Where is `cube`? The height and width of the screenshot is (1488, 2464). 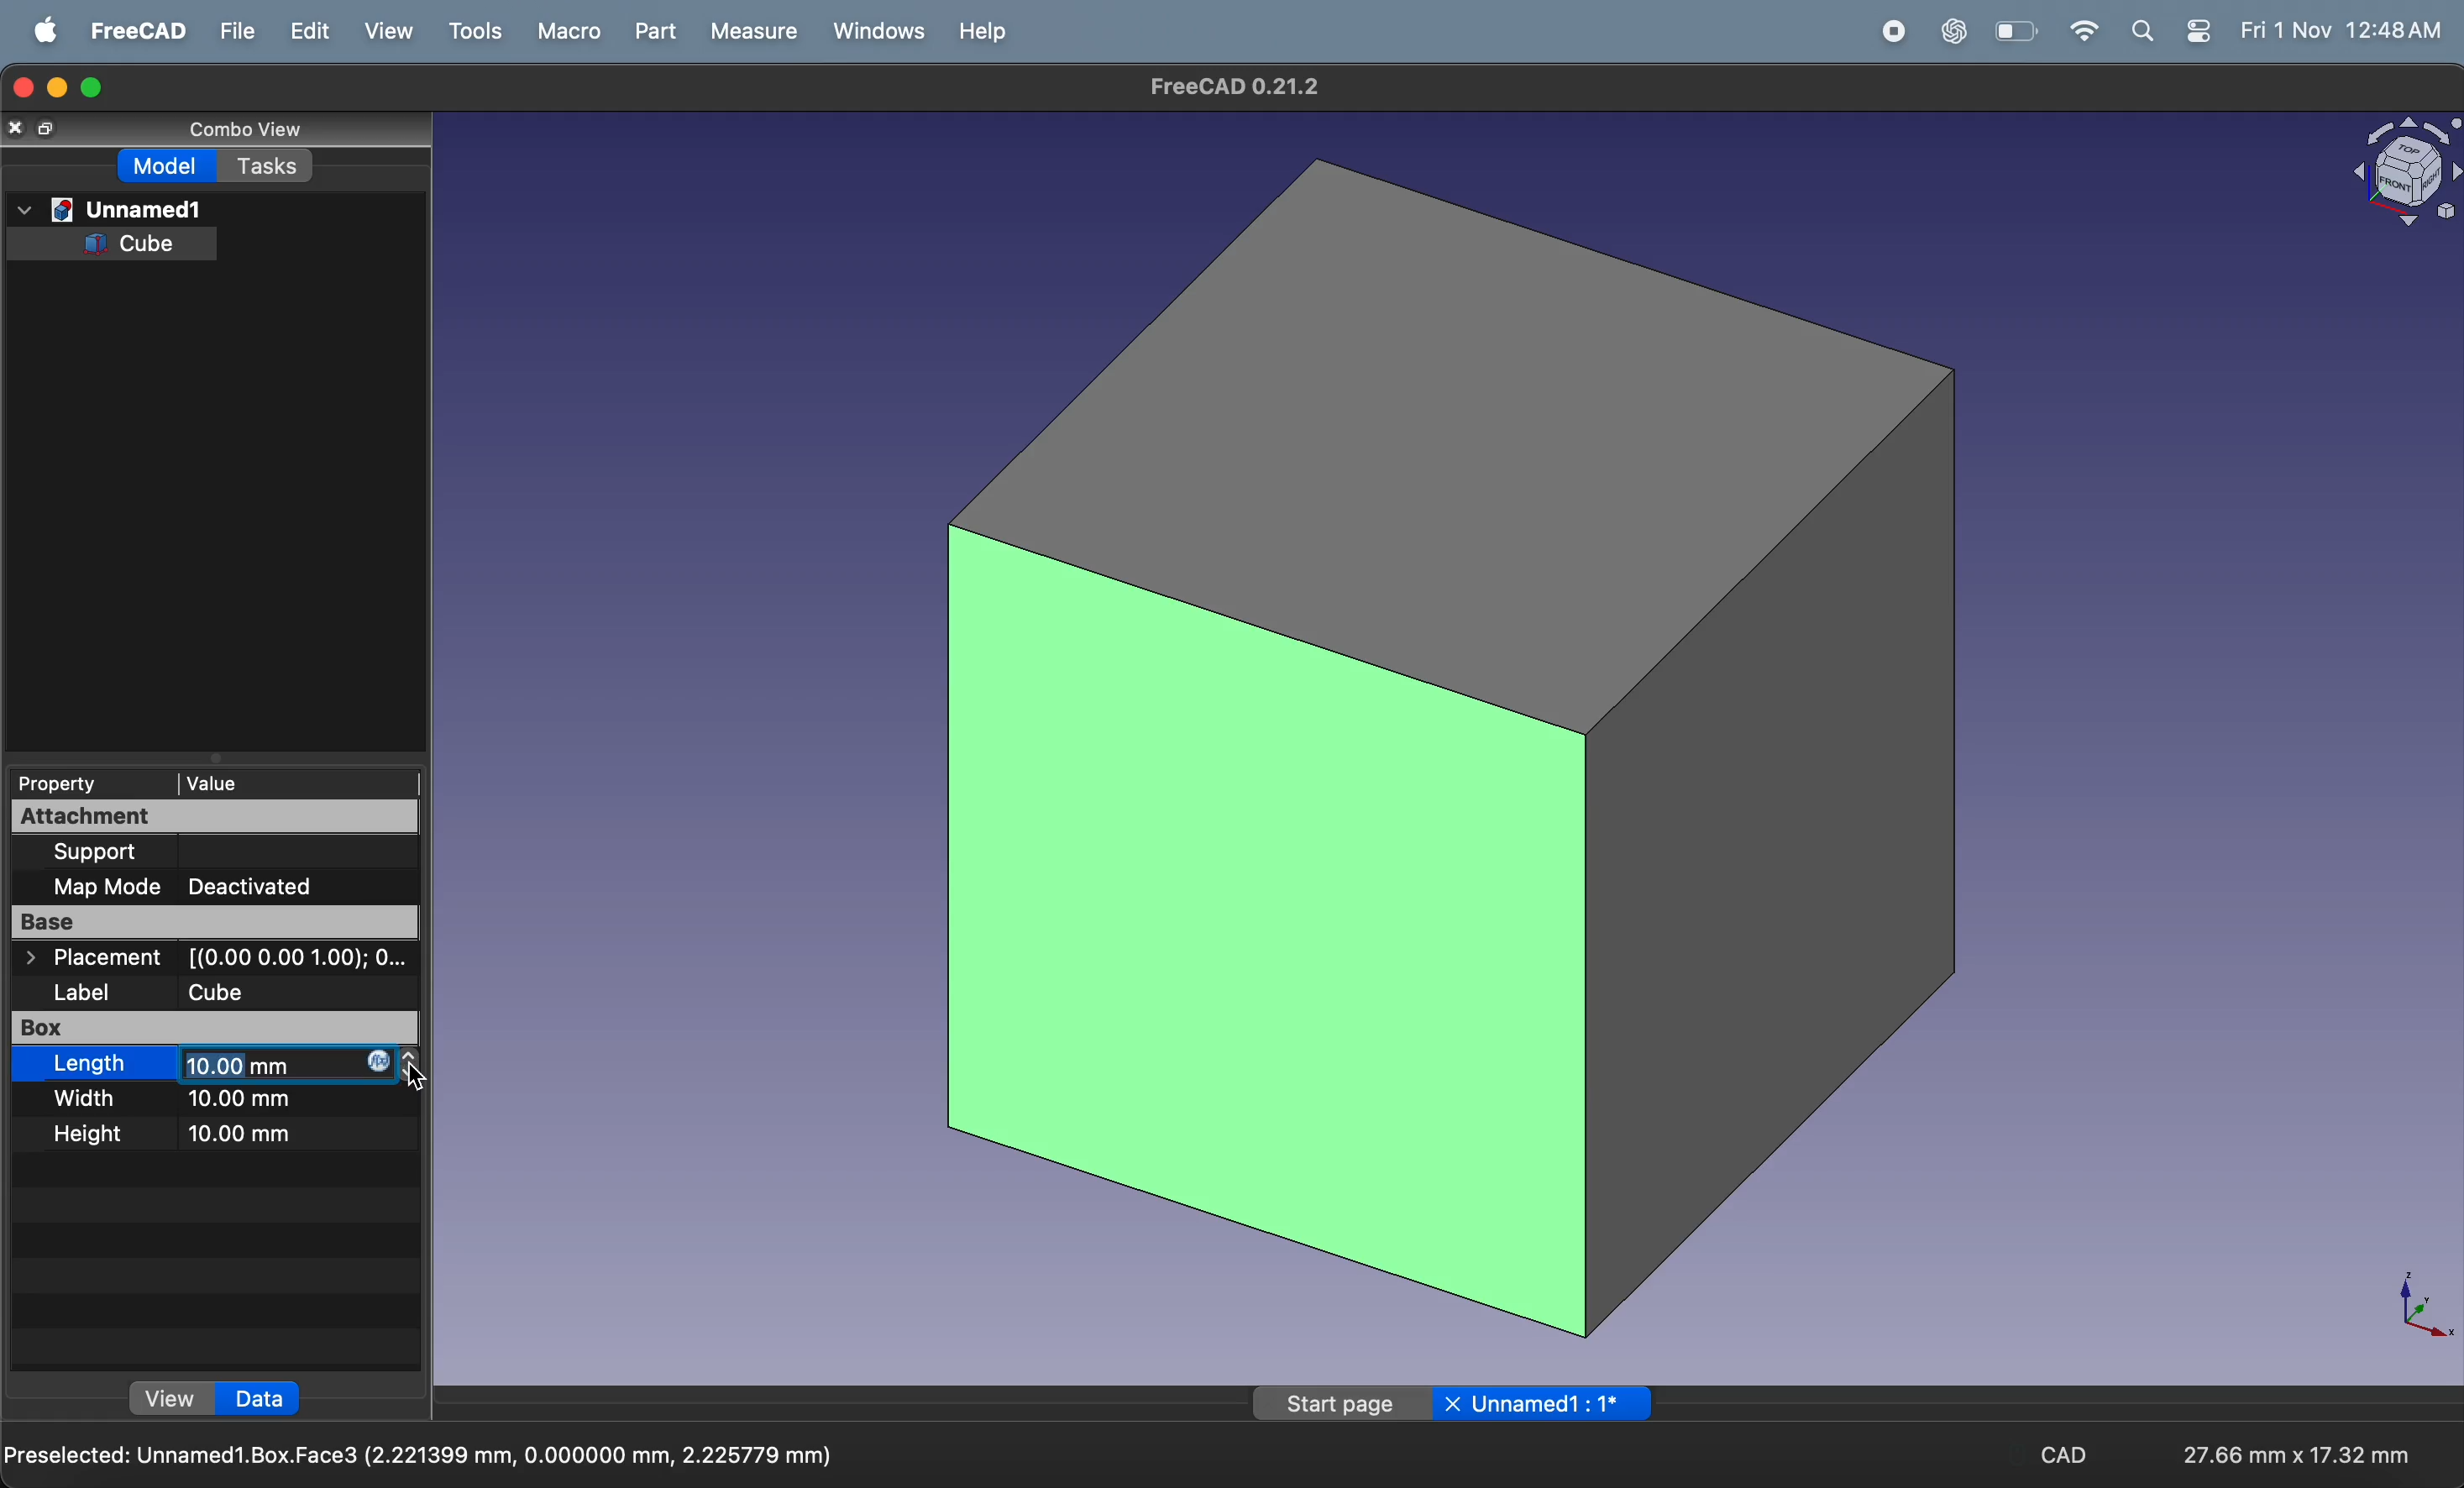
cube is located at coordinates (1451, 748).